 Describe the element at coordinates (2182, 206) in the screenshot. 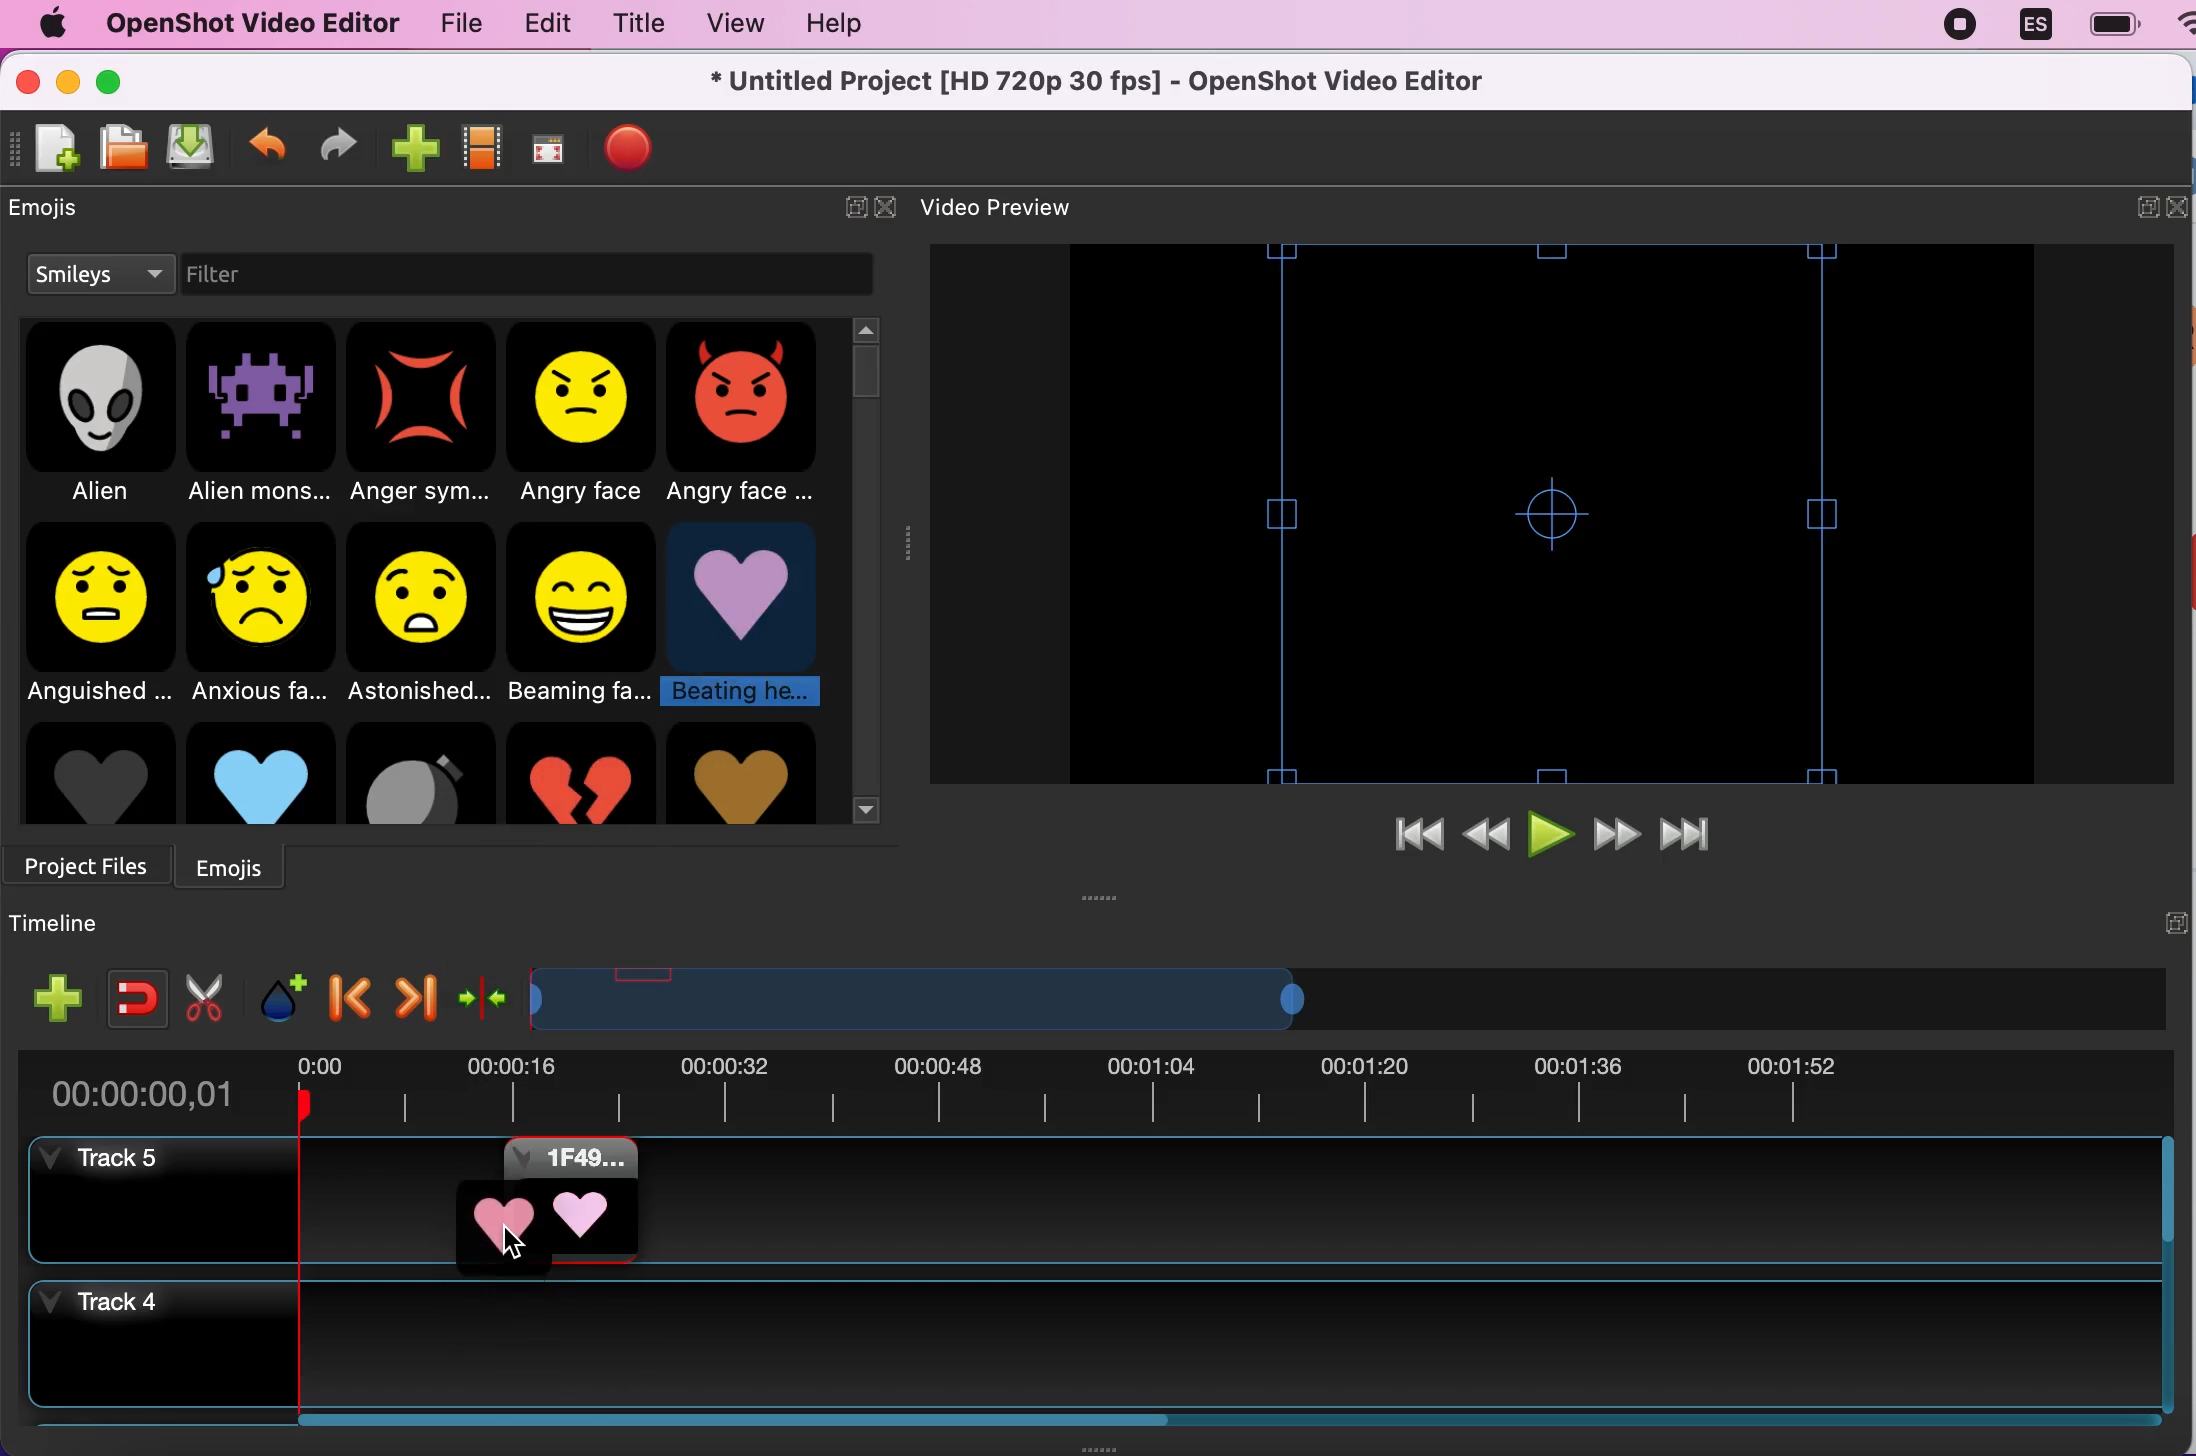

I see `close` at that location.